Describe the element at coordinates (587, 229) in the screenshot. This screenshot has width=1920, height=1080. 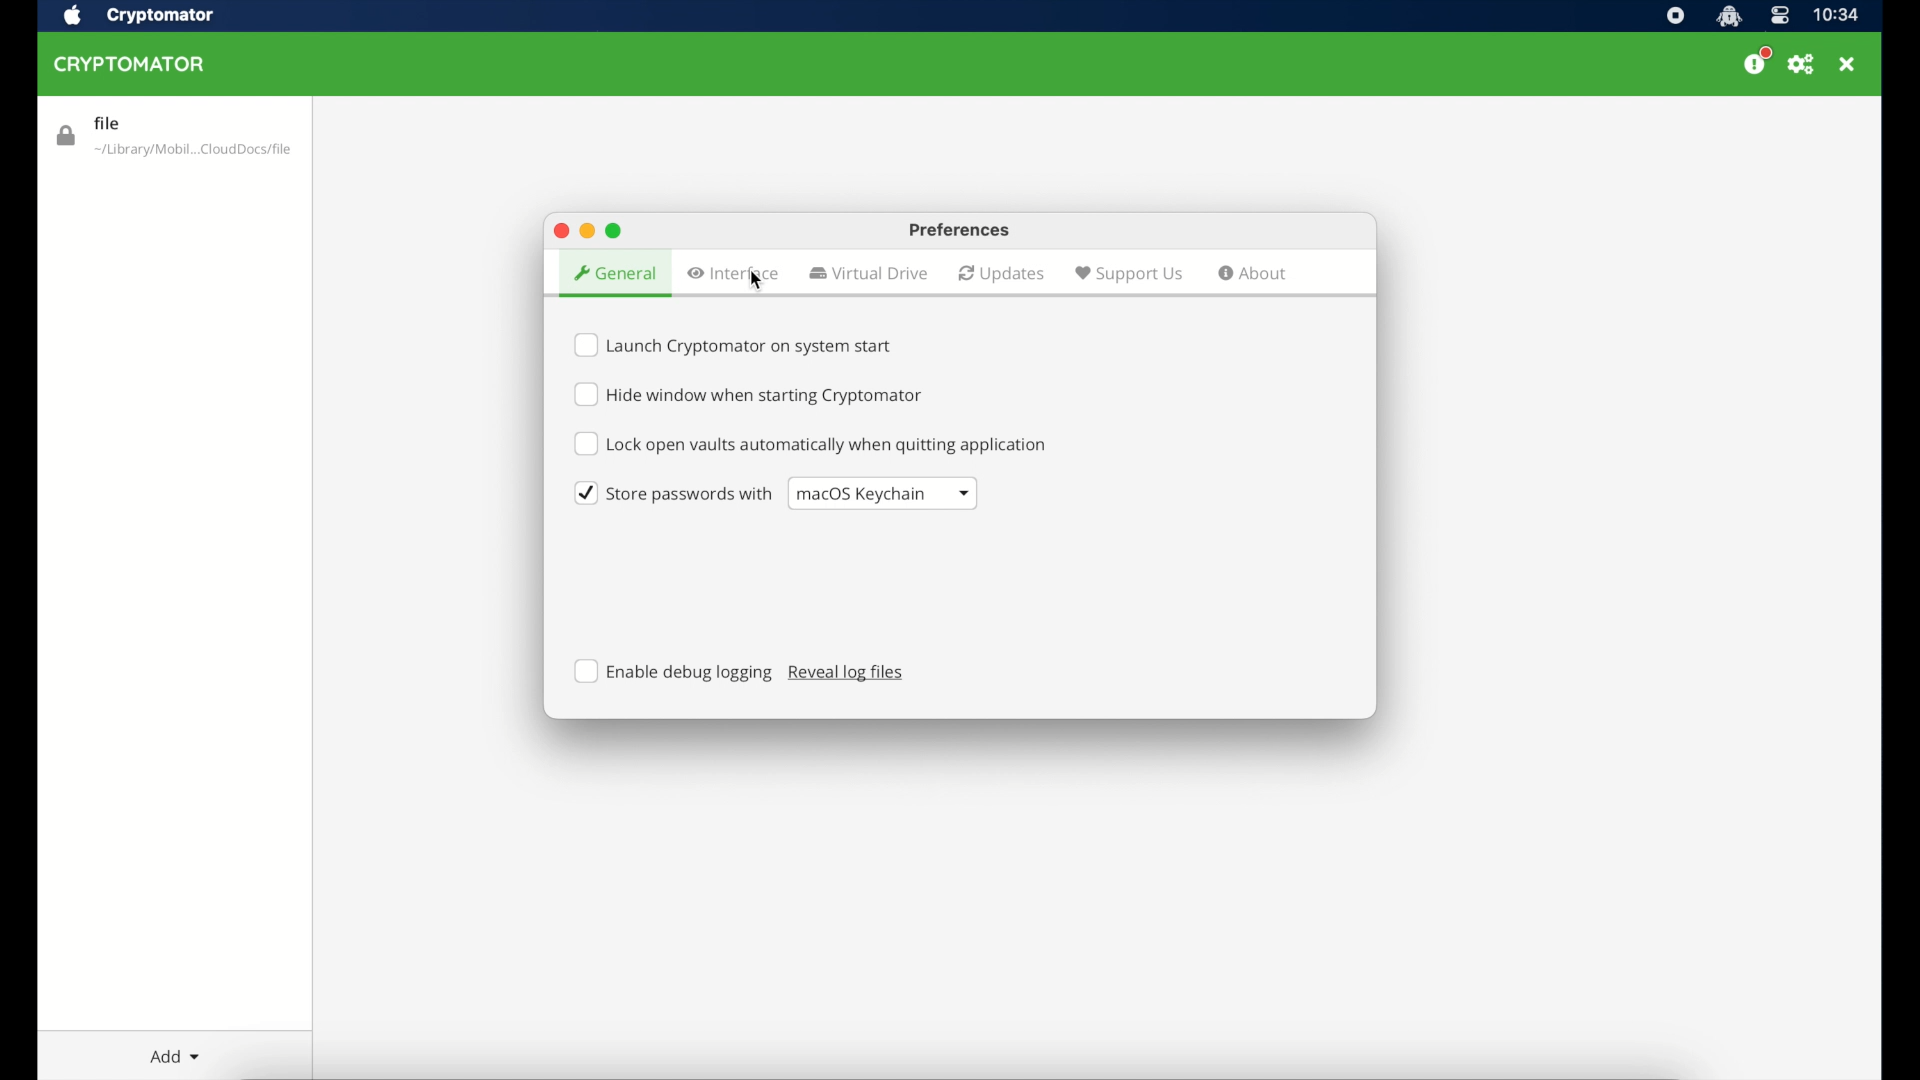
I see `minimize` at that location.